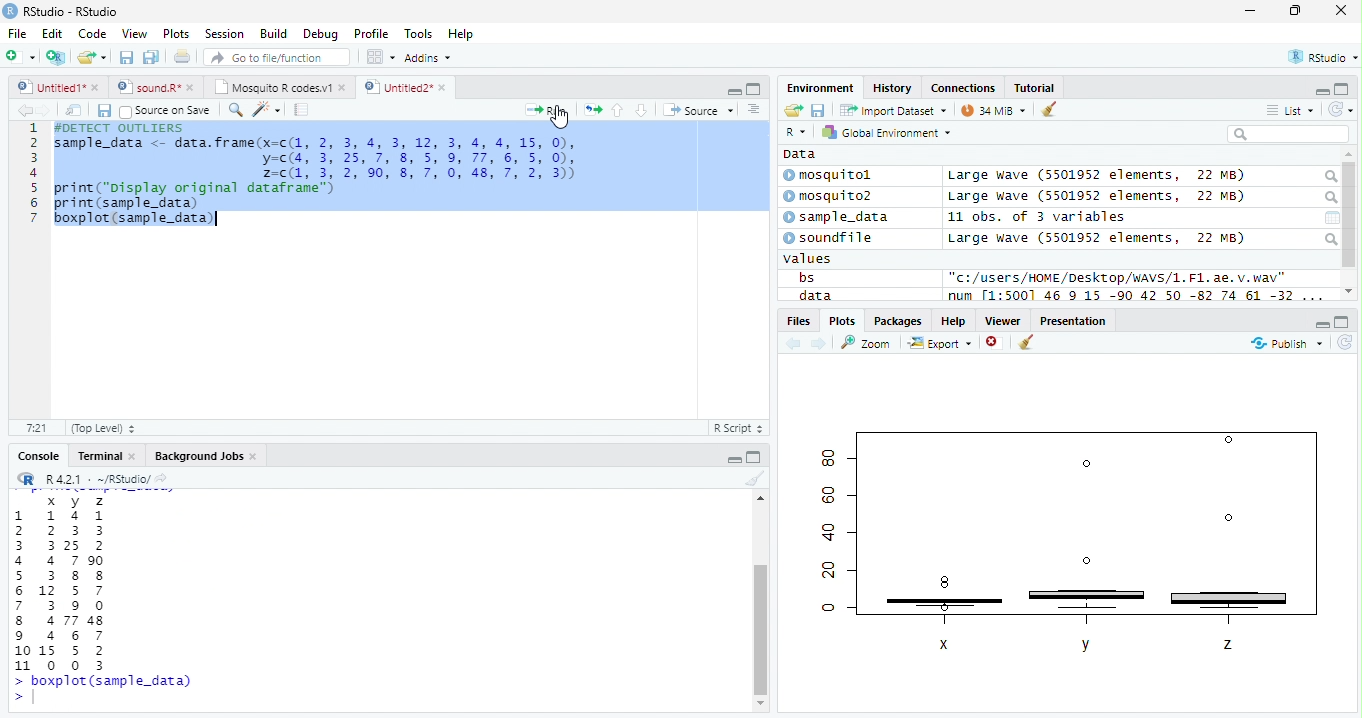 Image resolution: width=1362 pixels, height=718 pixels. I want to click on Terminal, so click(104, 456).